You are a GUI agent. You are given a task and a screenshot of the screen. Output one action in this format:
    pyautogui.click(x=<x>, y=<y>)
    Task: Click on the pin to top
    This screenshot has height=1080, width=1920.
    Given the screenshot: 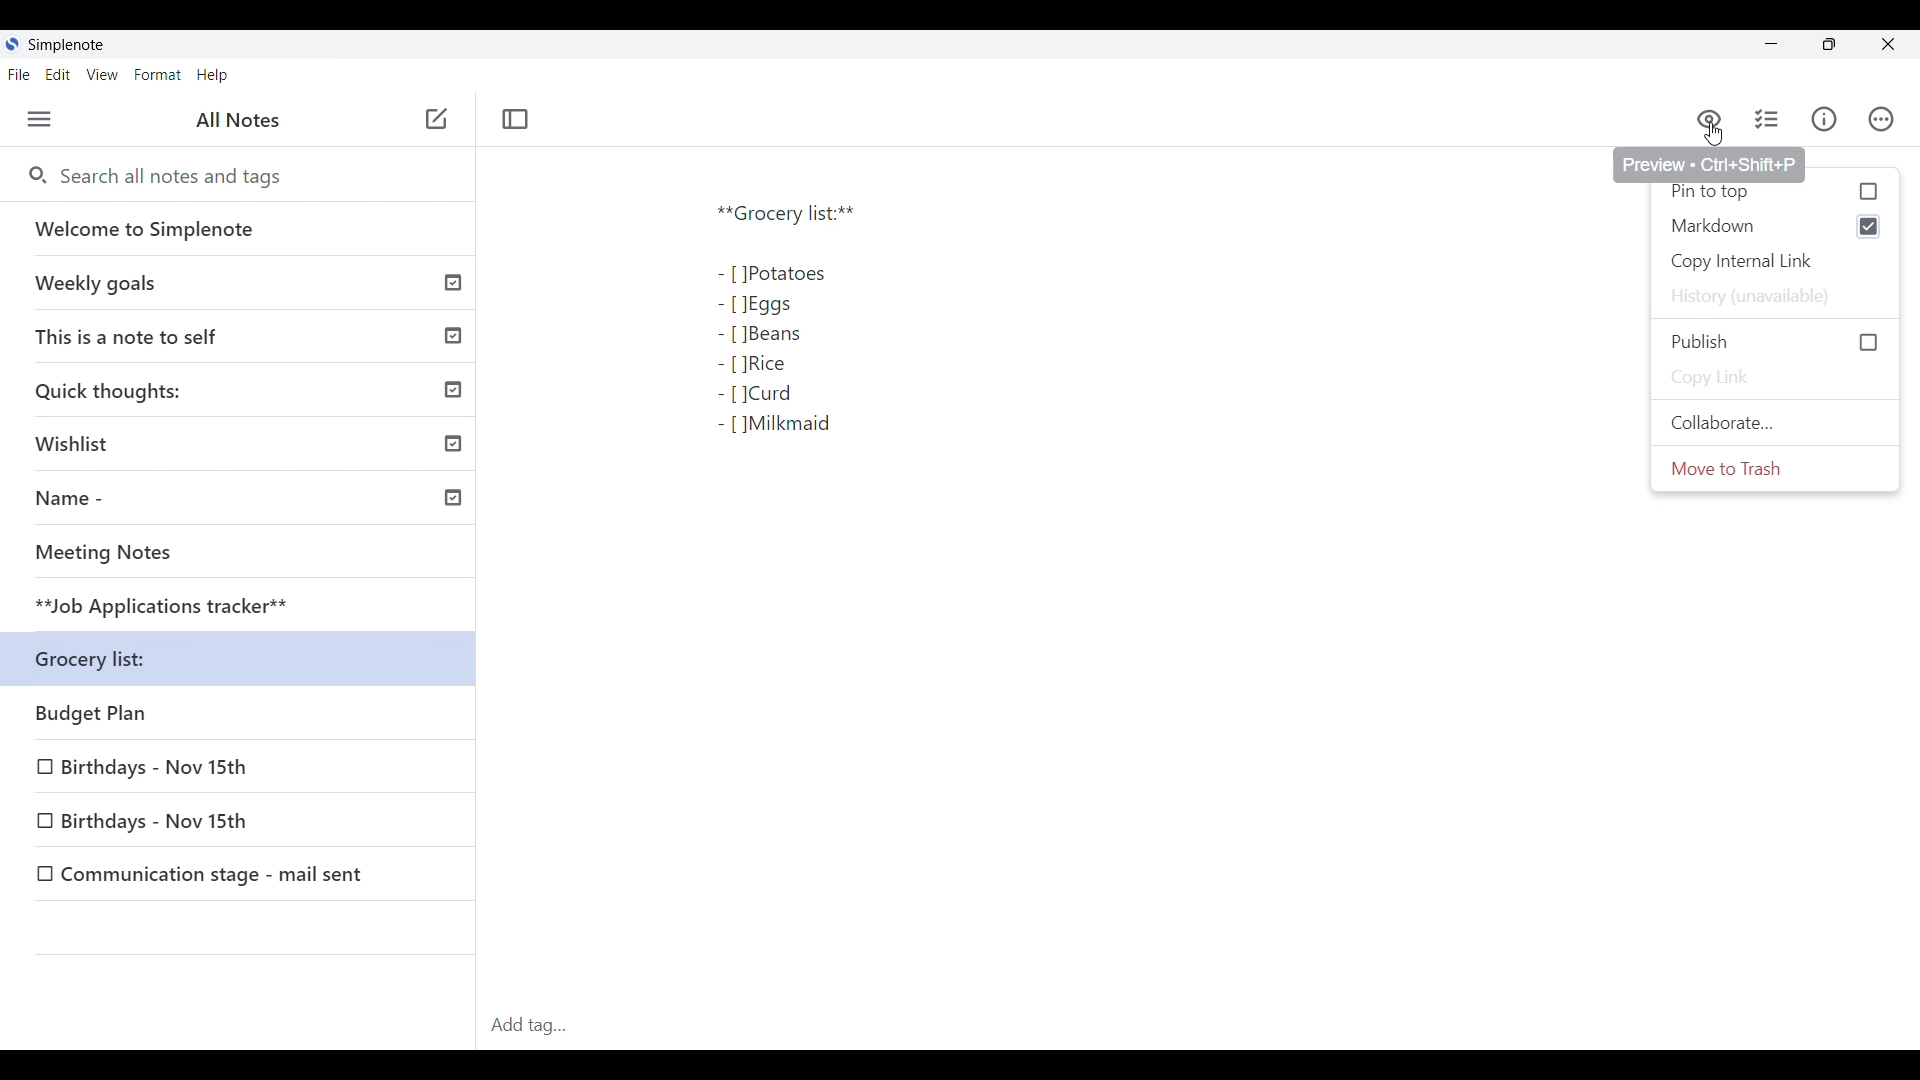 What is the action you would take?
    pyautogui.click(x=1777, y=194)
    